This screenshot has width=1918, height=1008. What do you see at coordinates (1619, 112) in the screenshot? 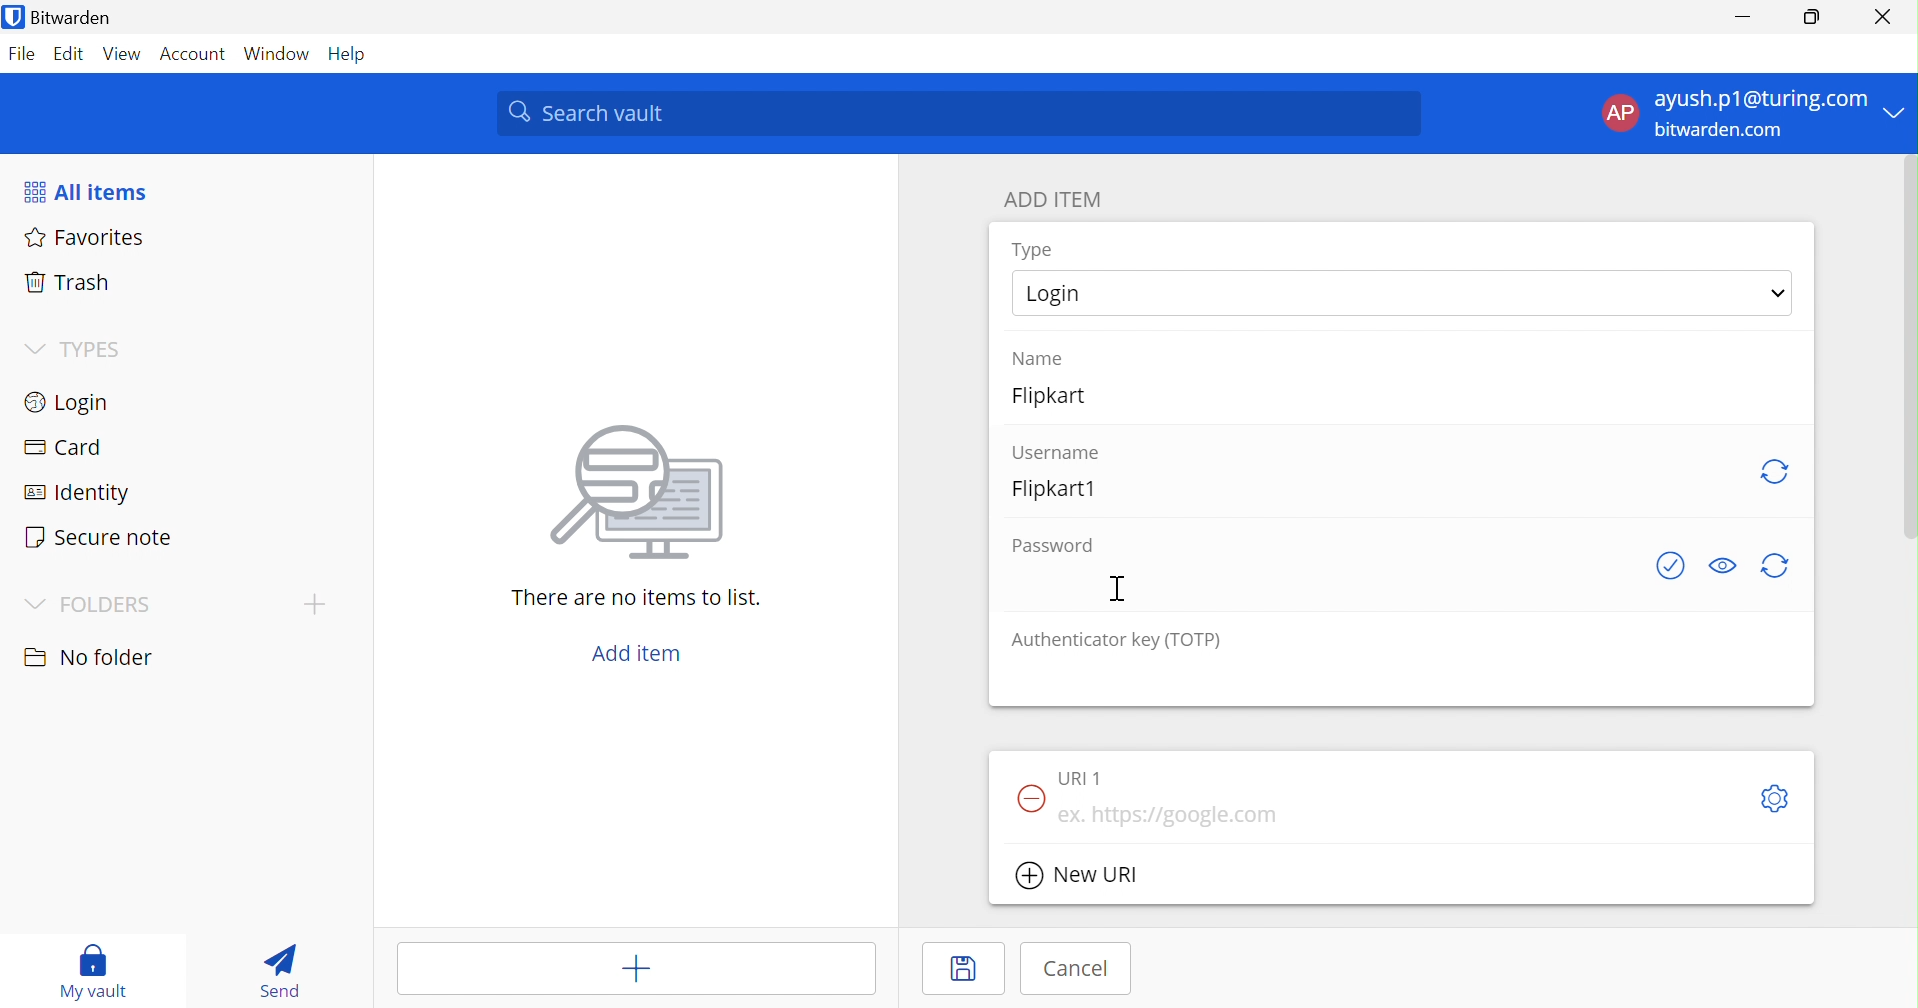
I see `AP` at bounding box center [1619, 112].